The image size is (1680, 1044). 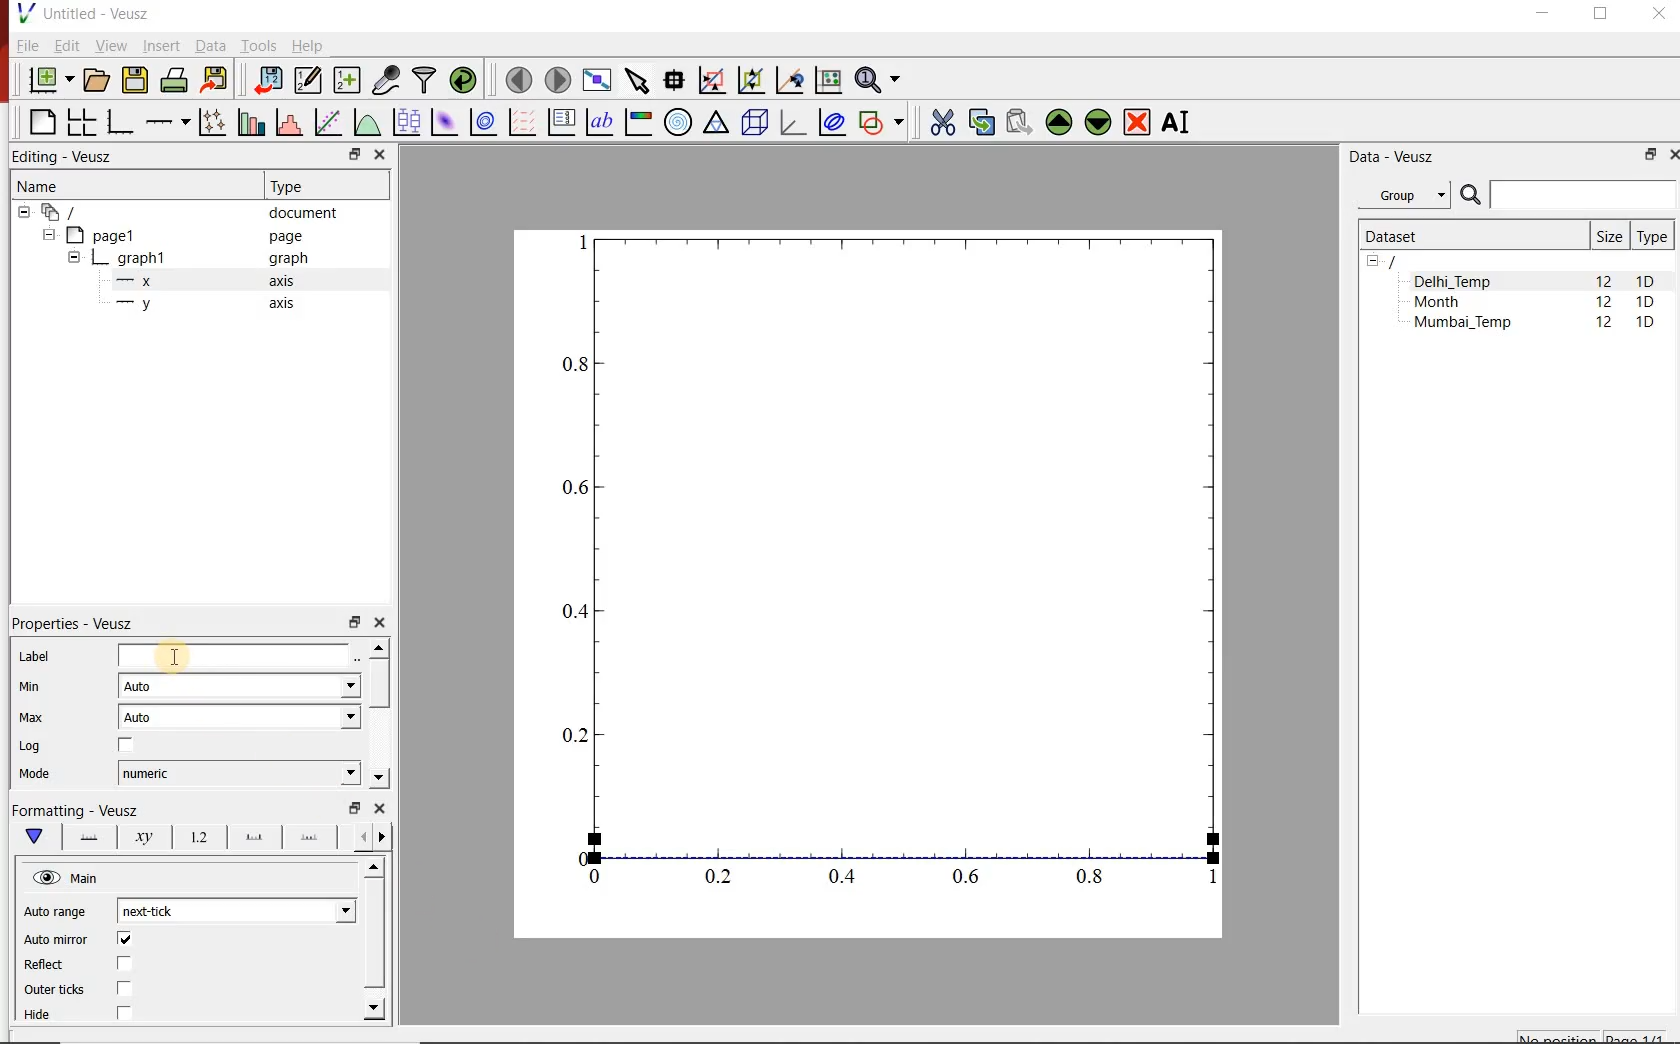 I want to click on print the document, so click(x=174, y=81).